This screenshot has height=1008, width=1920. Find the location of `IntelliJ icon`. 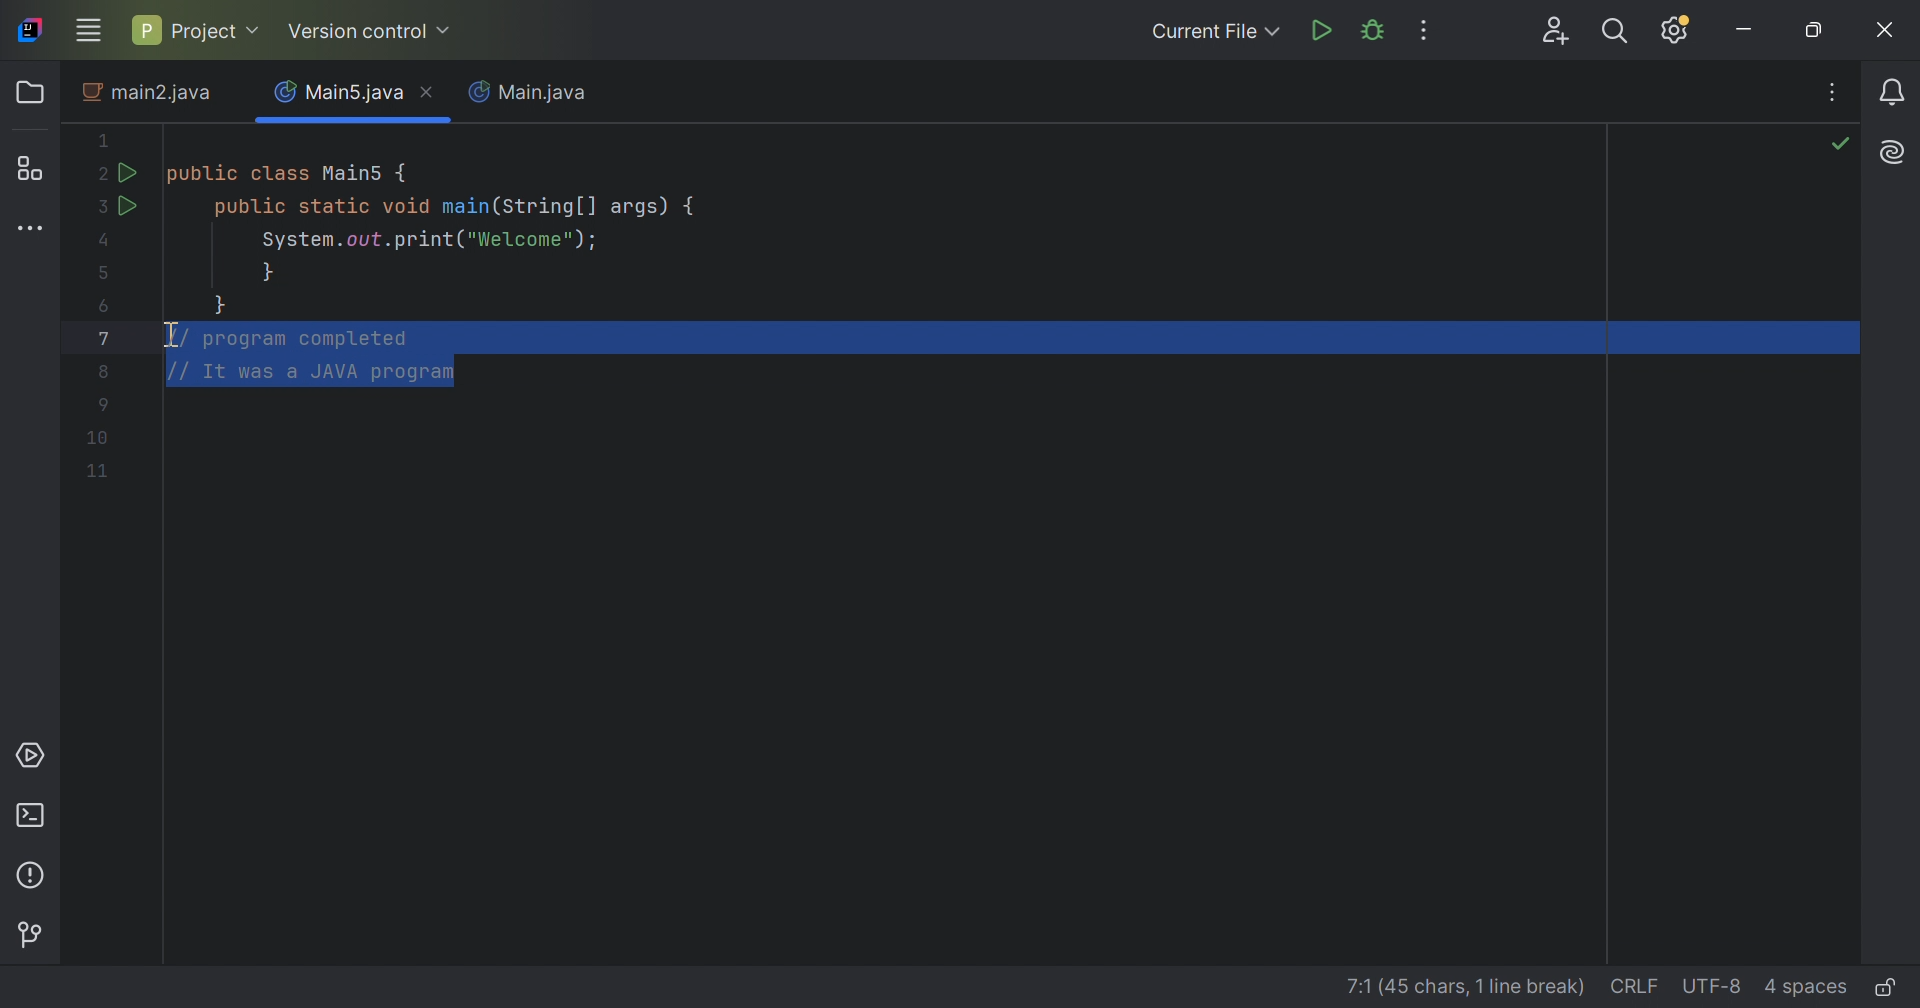

IntelliJ icon is located at coordinates (30, 30).